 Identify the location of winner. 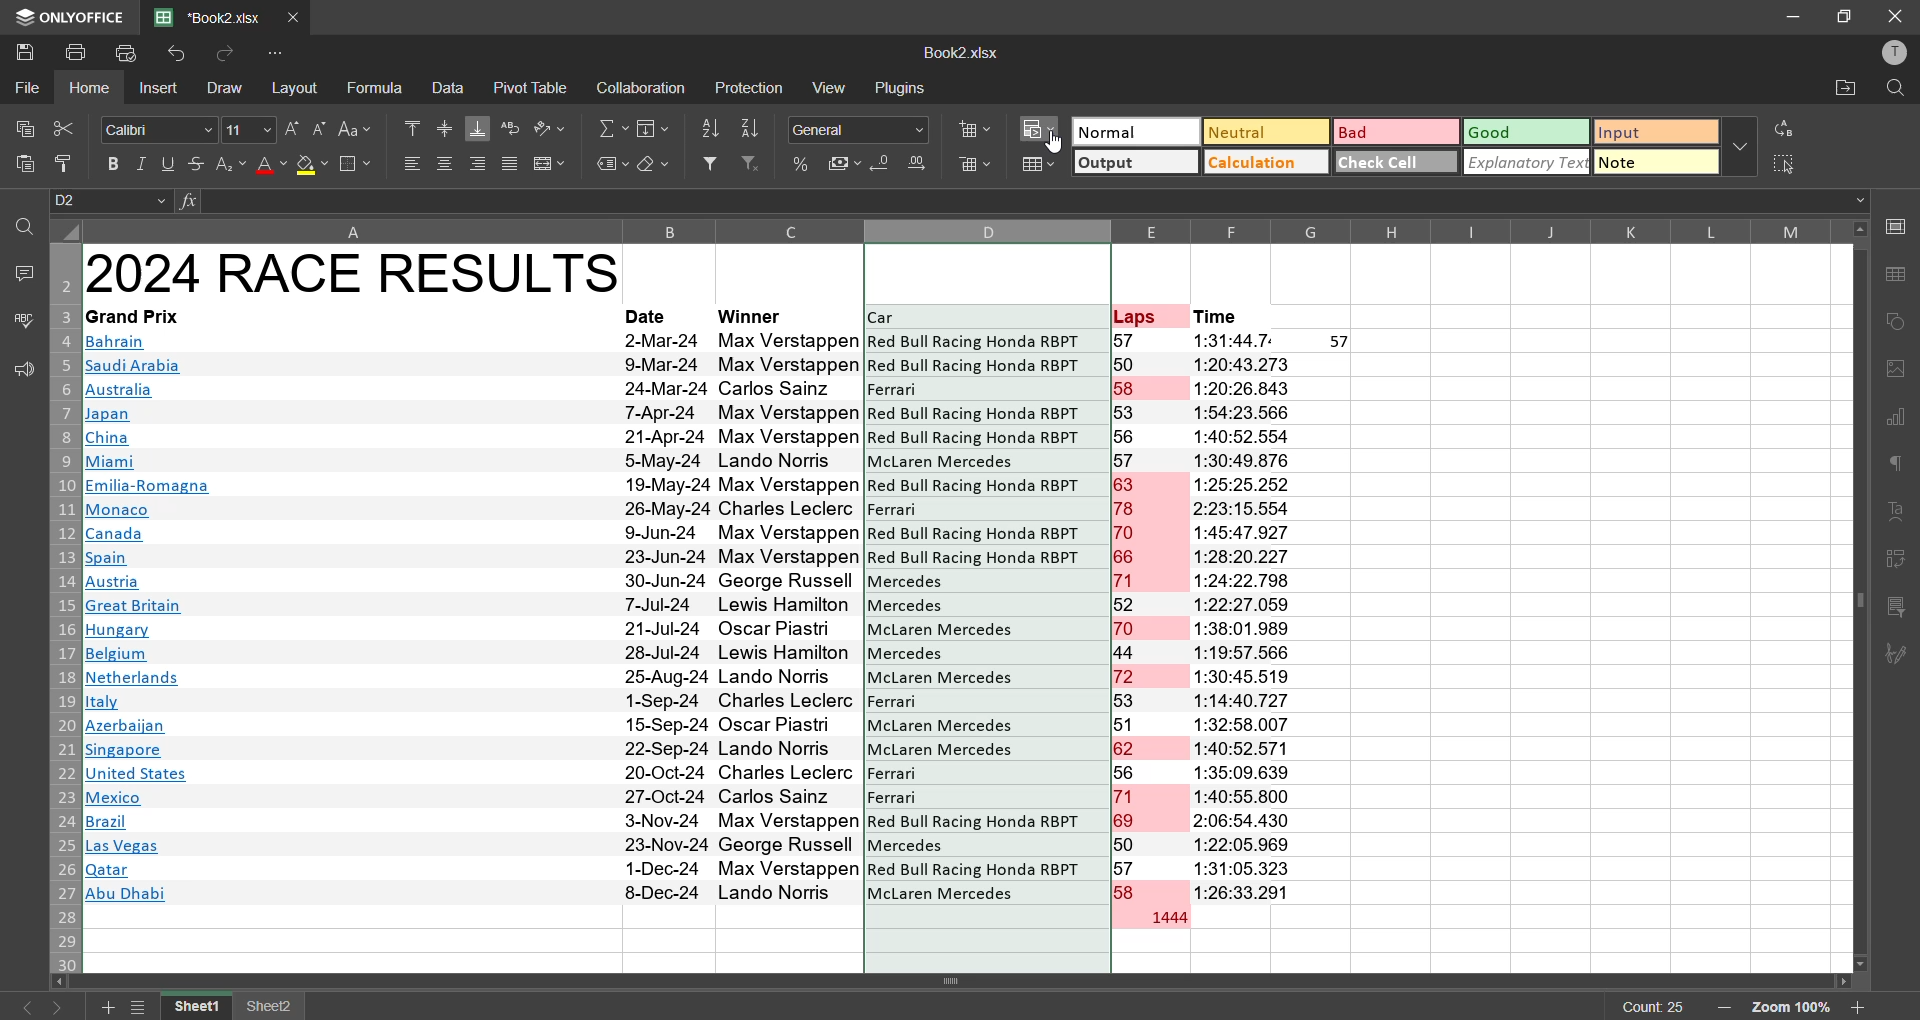
(754, 315).